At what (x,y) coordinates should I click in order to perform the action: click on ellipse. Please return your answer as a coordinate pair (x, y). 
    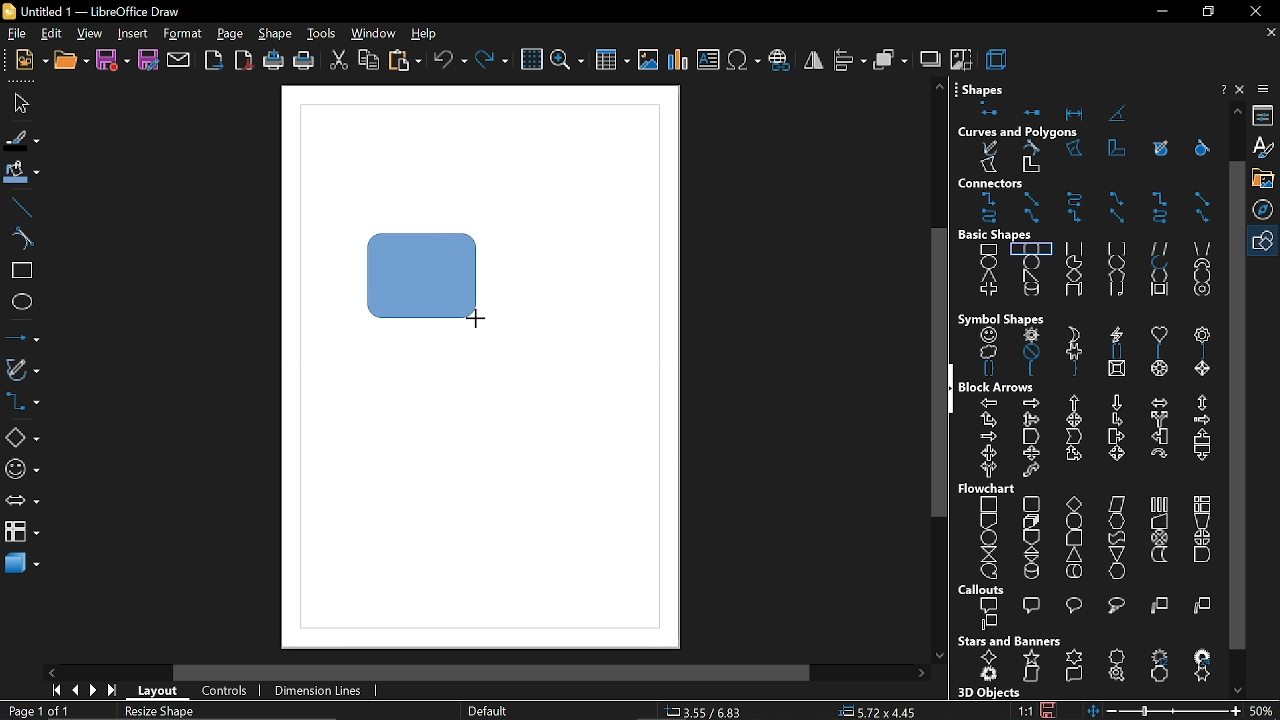
    Looking at the image, I should click on (22, 302).